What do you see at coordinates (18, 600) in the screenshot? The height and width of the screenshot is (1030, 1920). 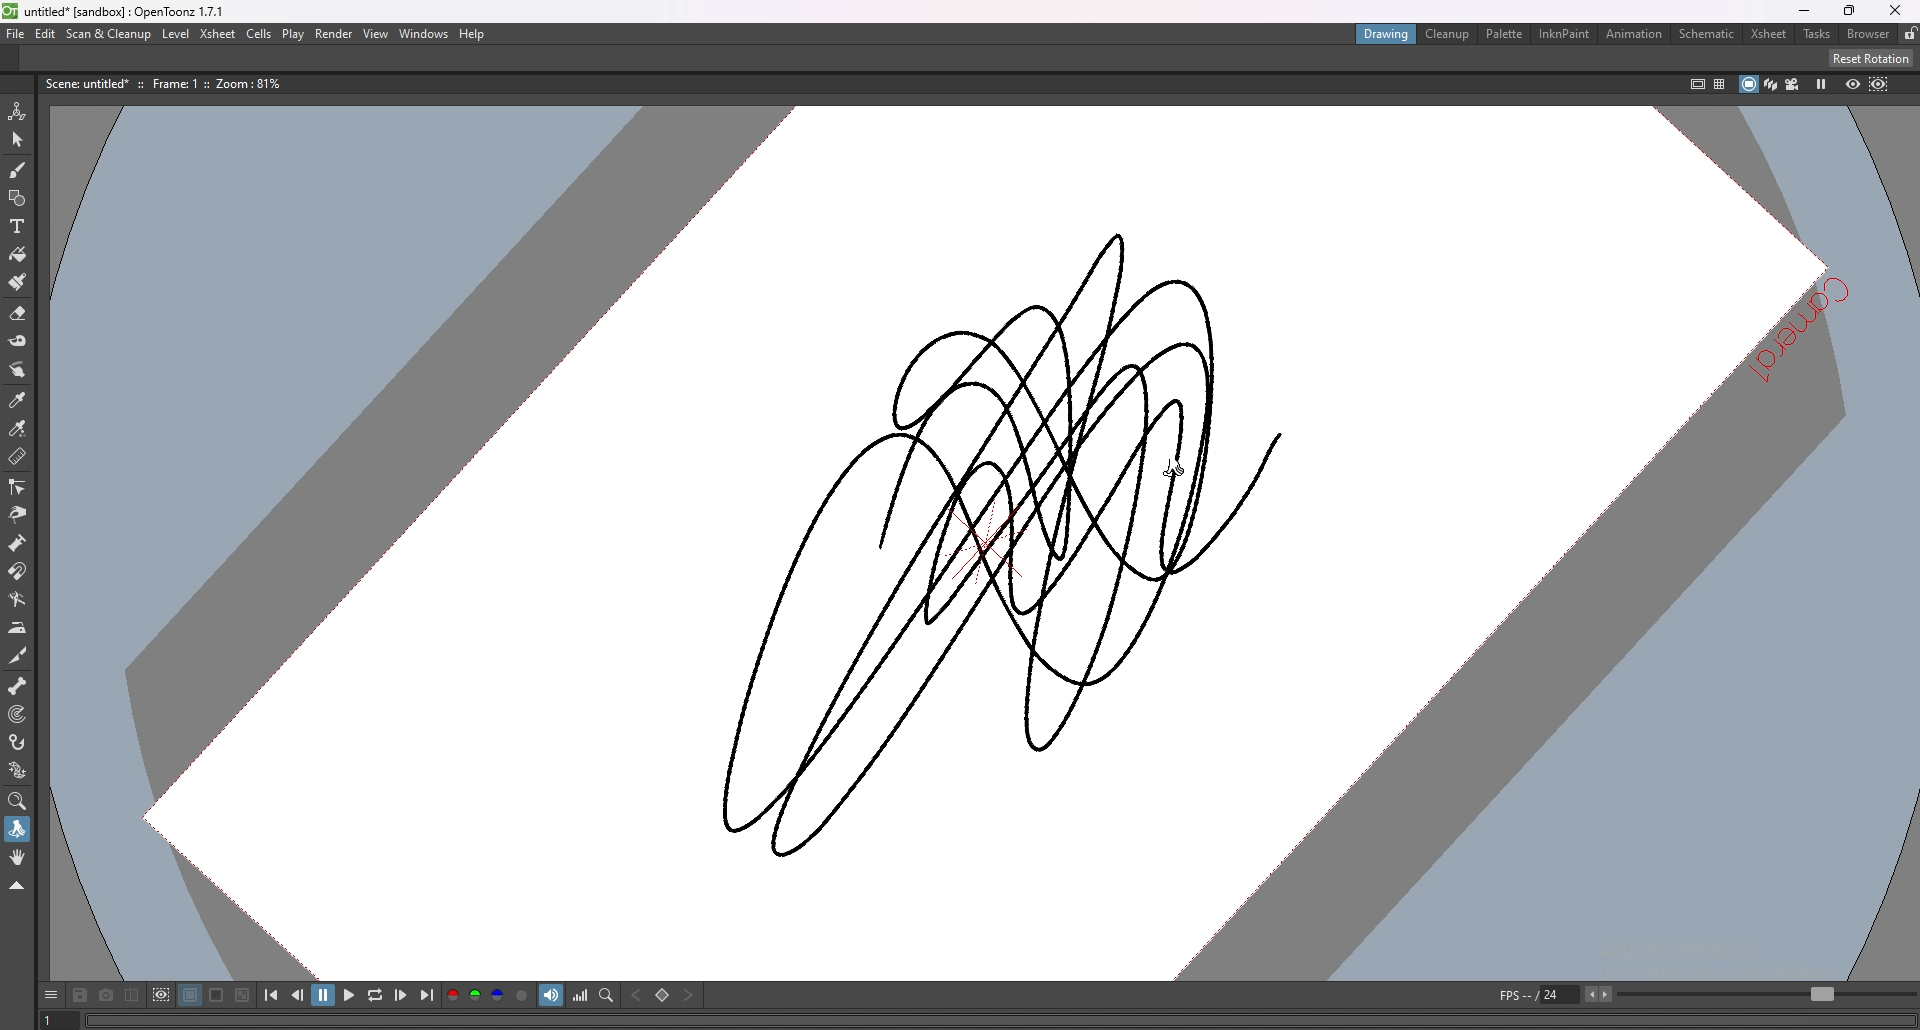 I see `bender` at bounding box center [18, 600].